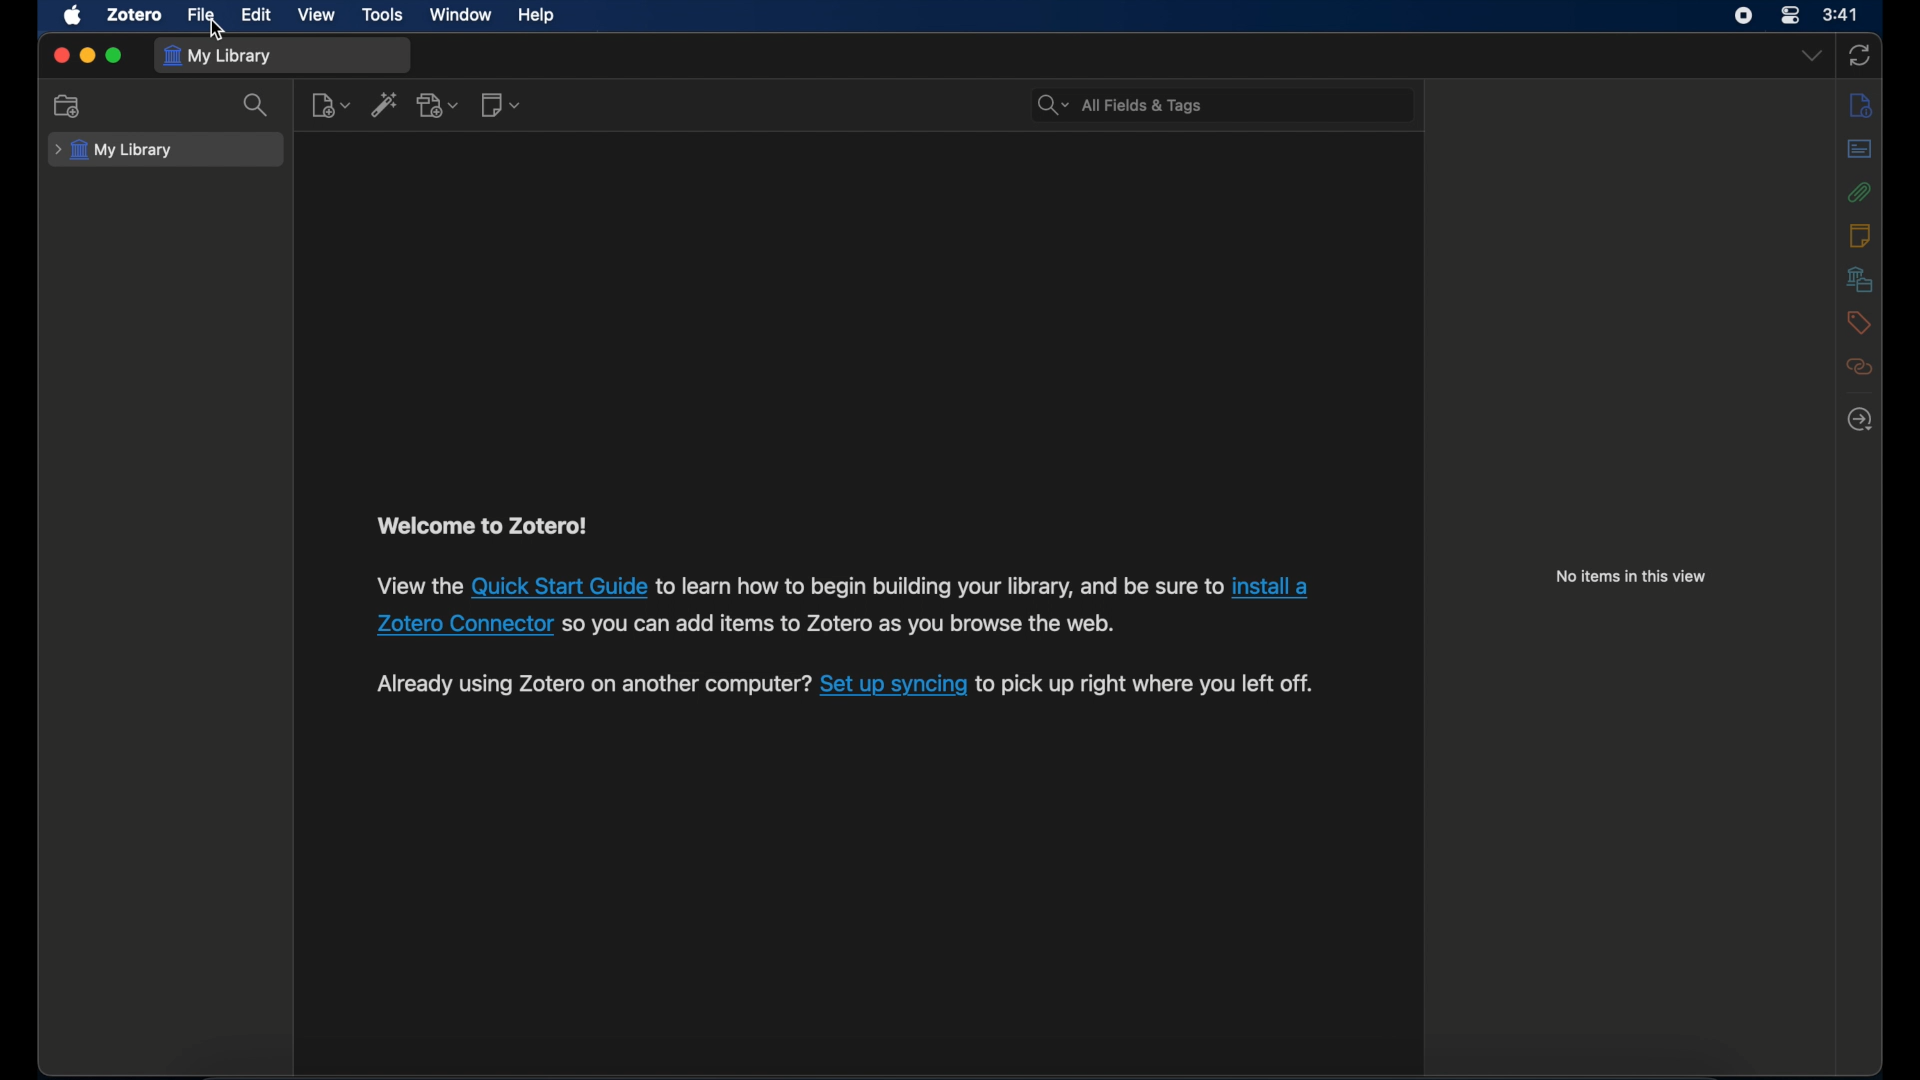  Describe the element at coordinates (1811, 56) in the screenshot. I see `dropdown` at that location.